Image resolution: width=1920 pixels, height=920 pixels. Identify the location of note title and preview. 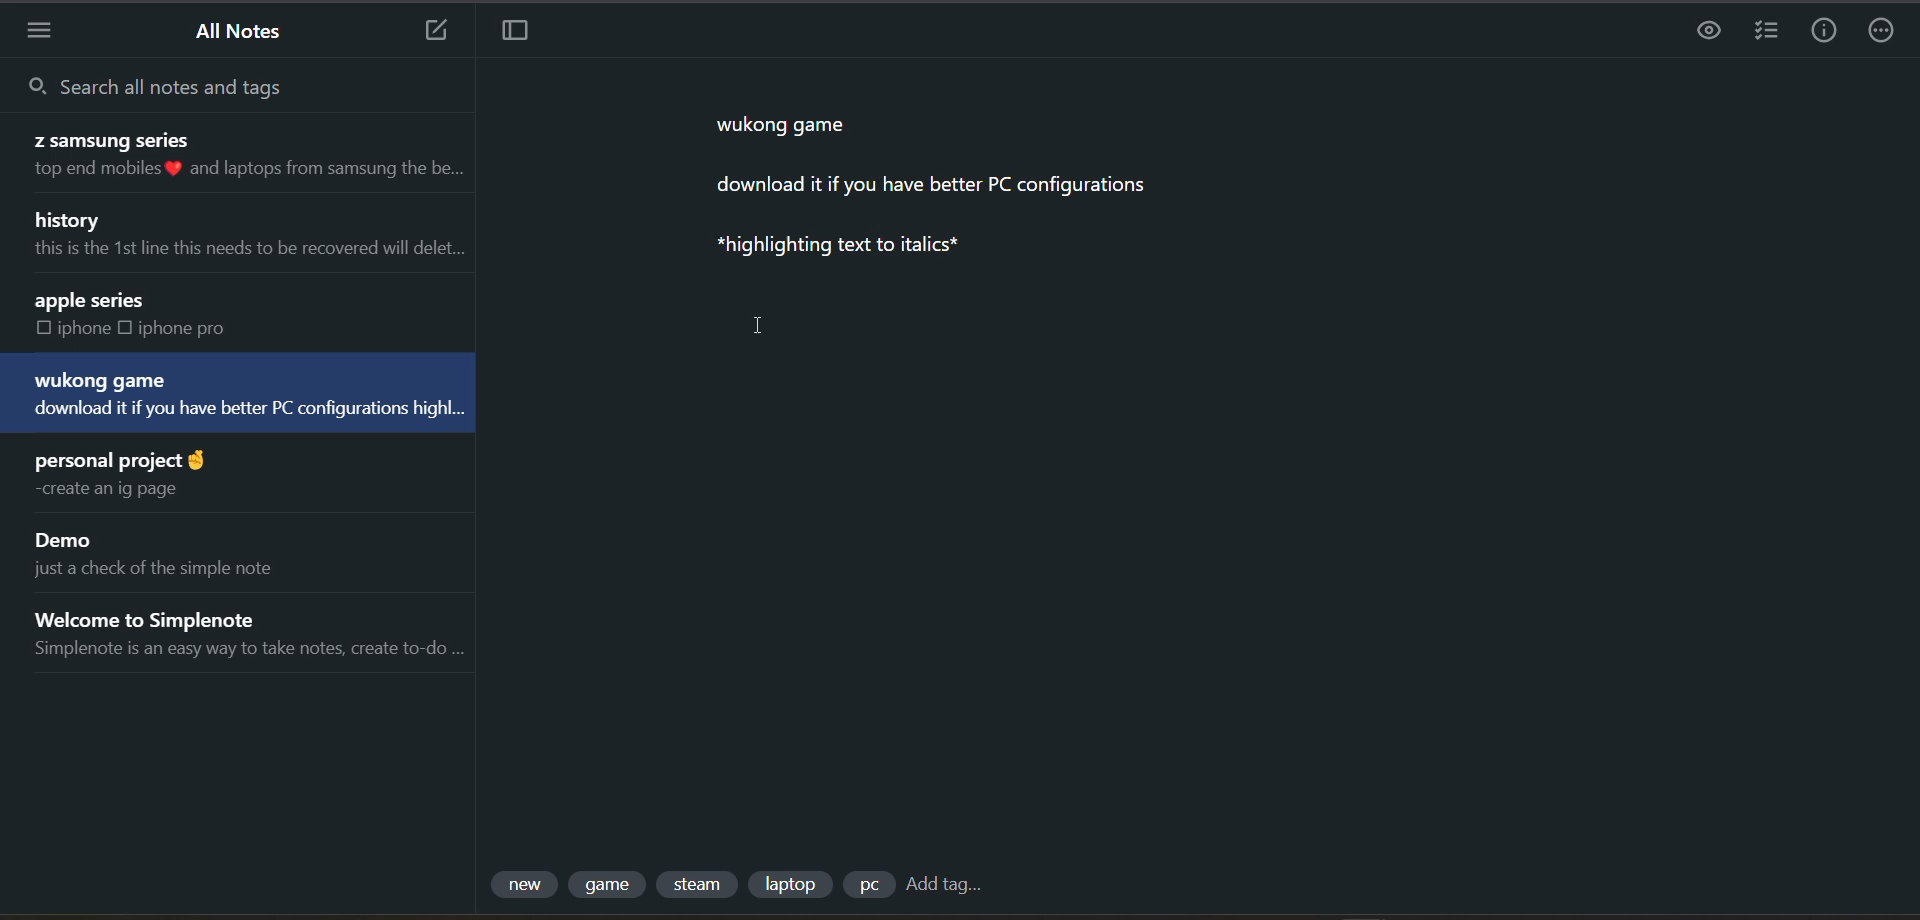
(250, 637).